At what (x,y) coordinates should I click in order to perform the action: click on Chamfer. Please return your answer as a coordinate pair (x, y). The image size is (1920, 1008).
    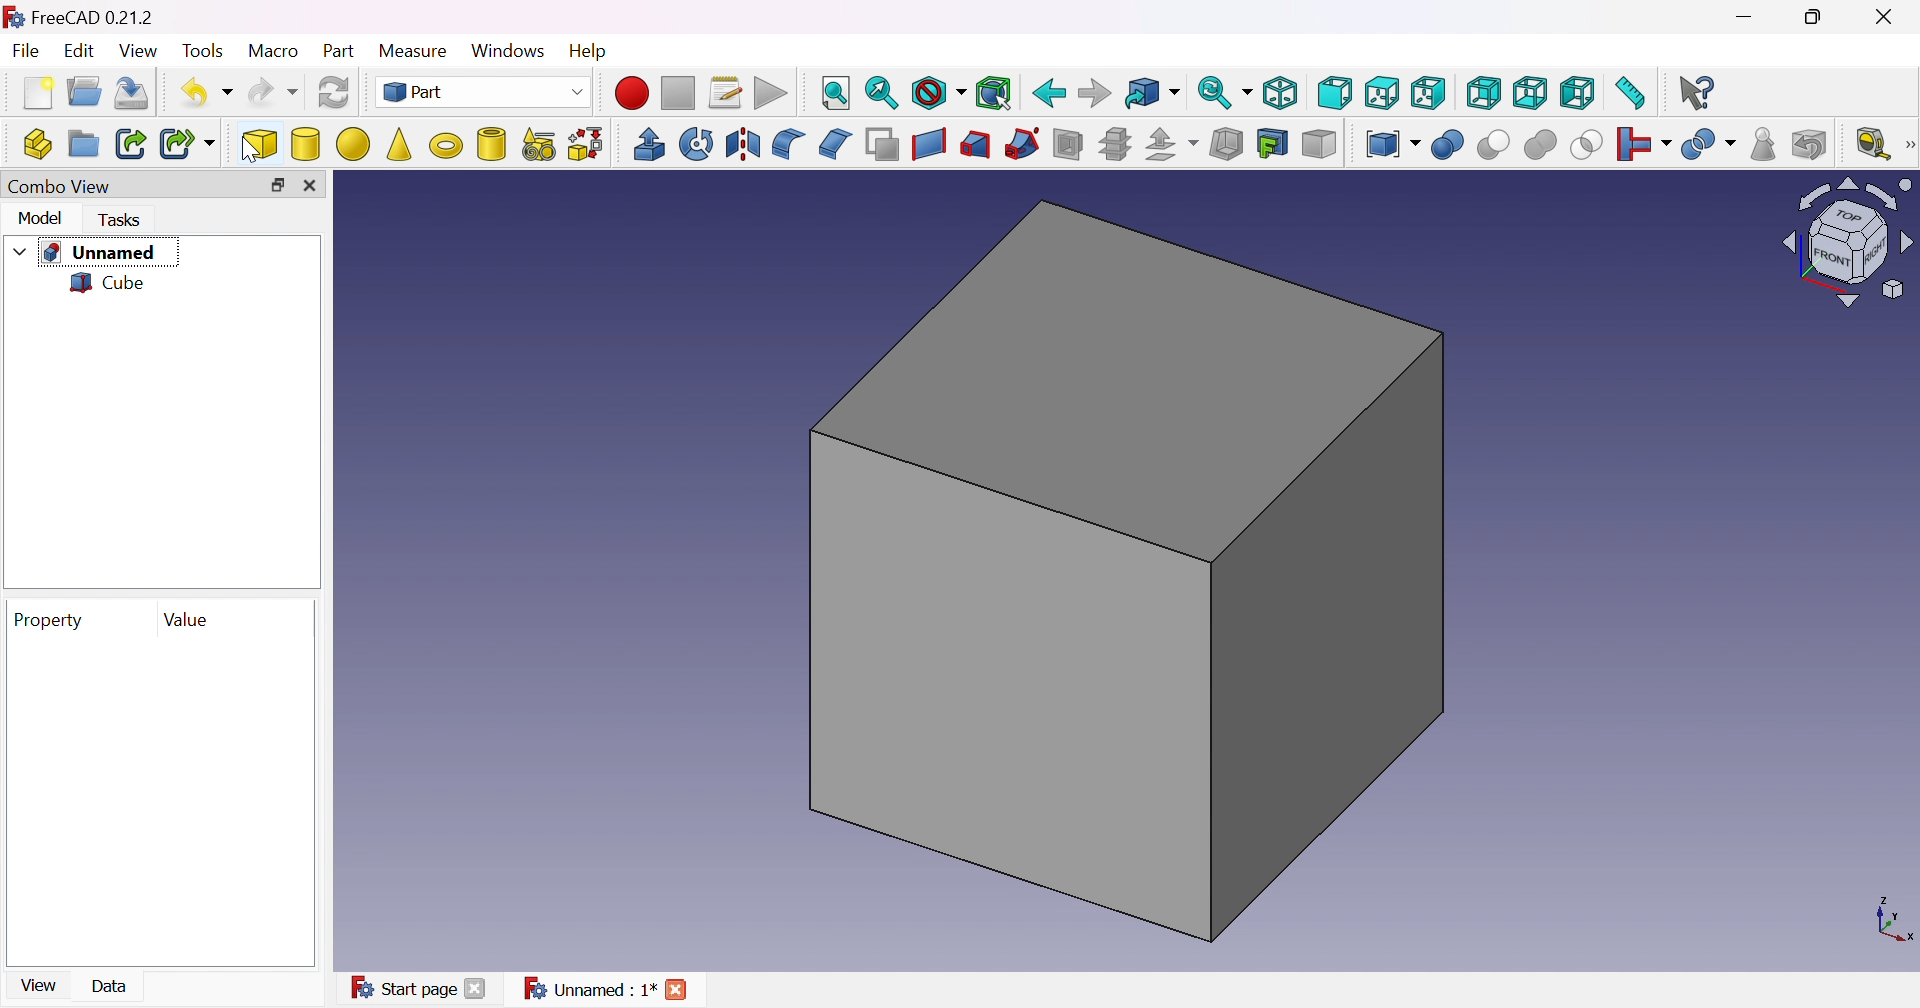
    Looking at the image, I should click on (837, 143).